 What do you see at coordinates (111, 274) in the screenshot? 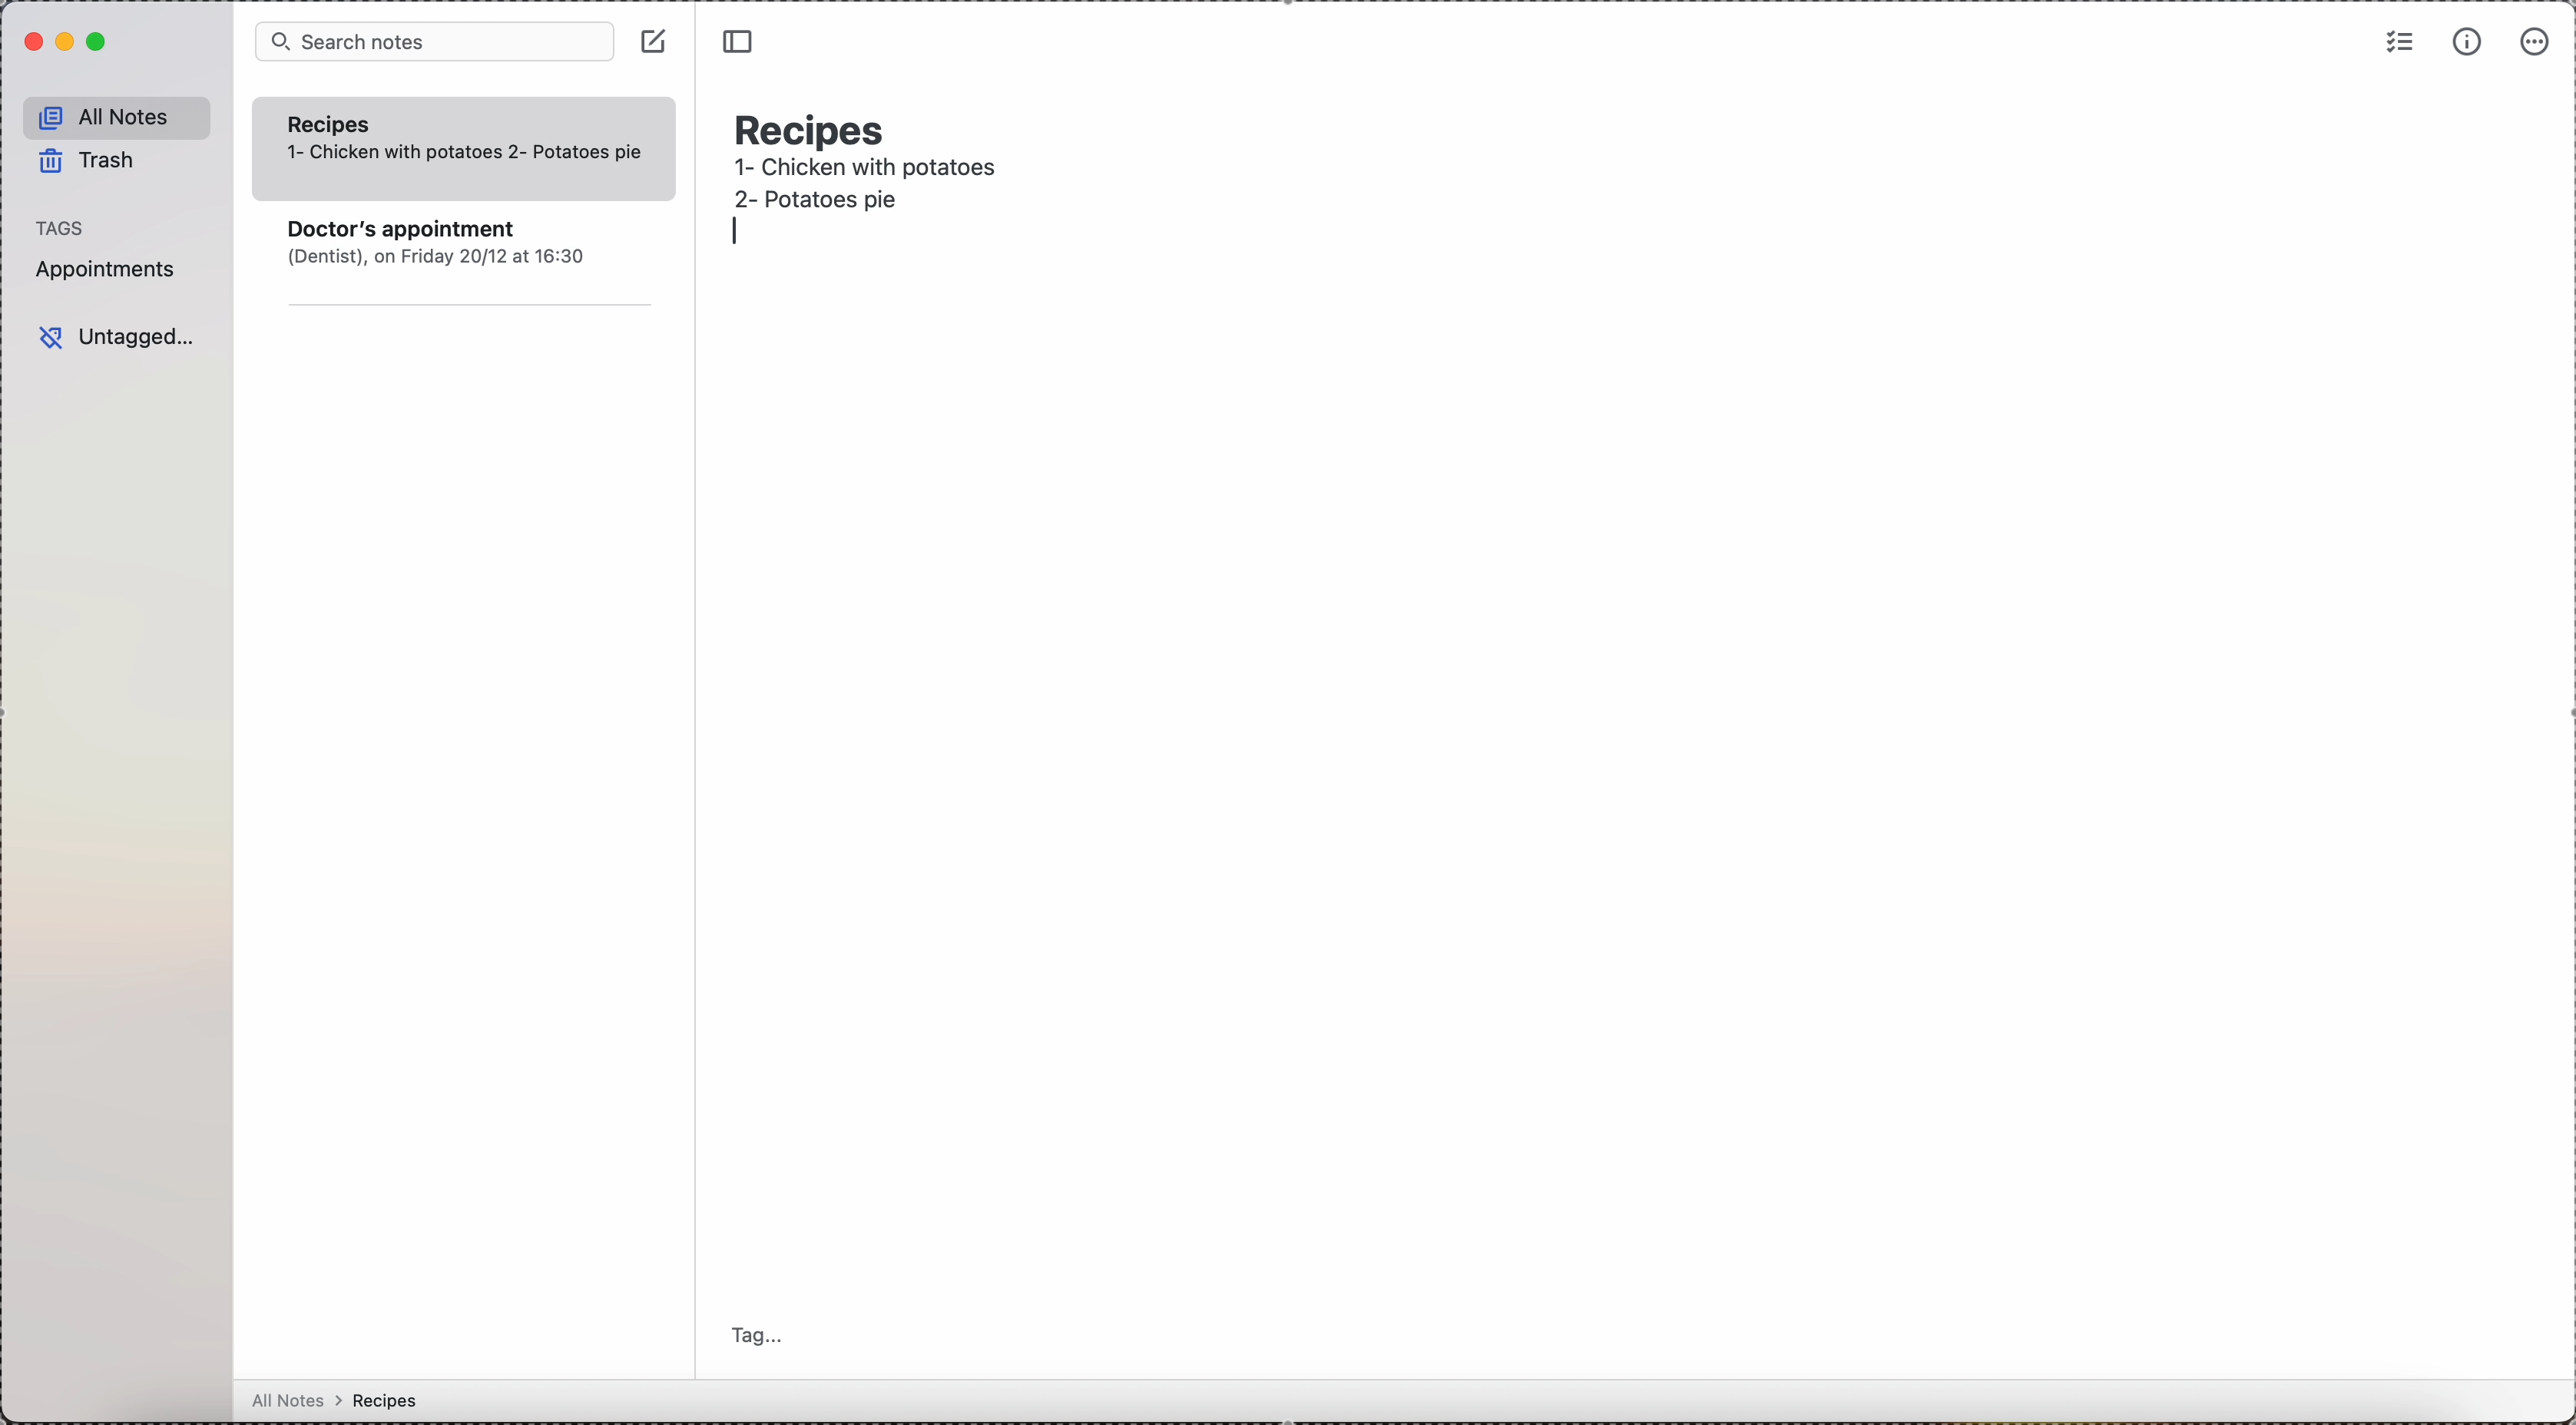
I see `appointments tag` at bounding box center [111, 274].